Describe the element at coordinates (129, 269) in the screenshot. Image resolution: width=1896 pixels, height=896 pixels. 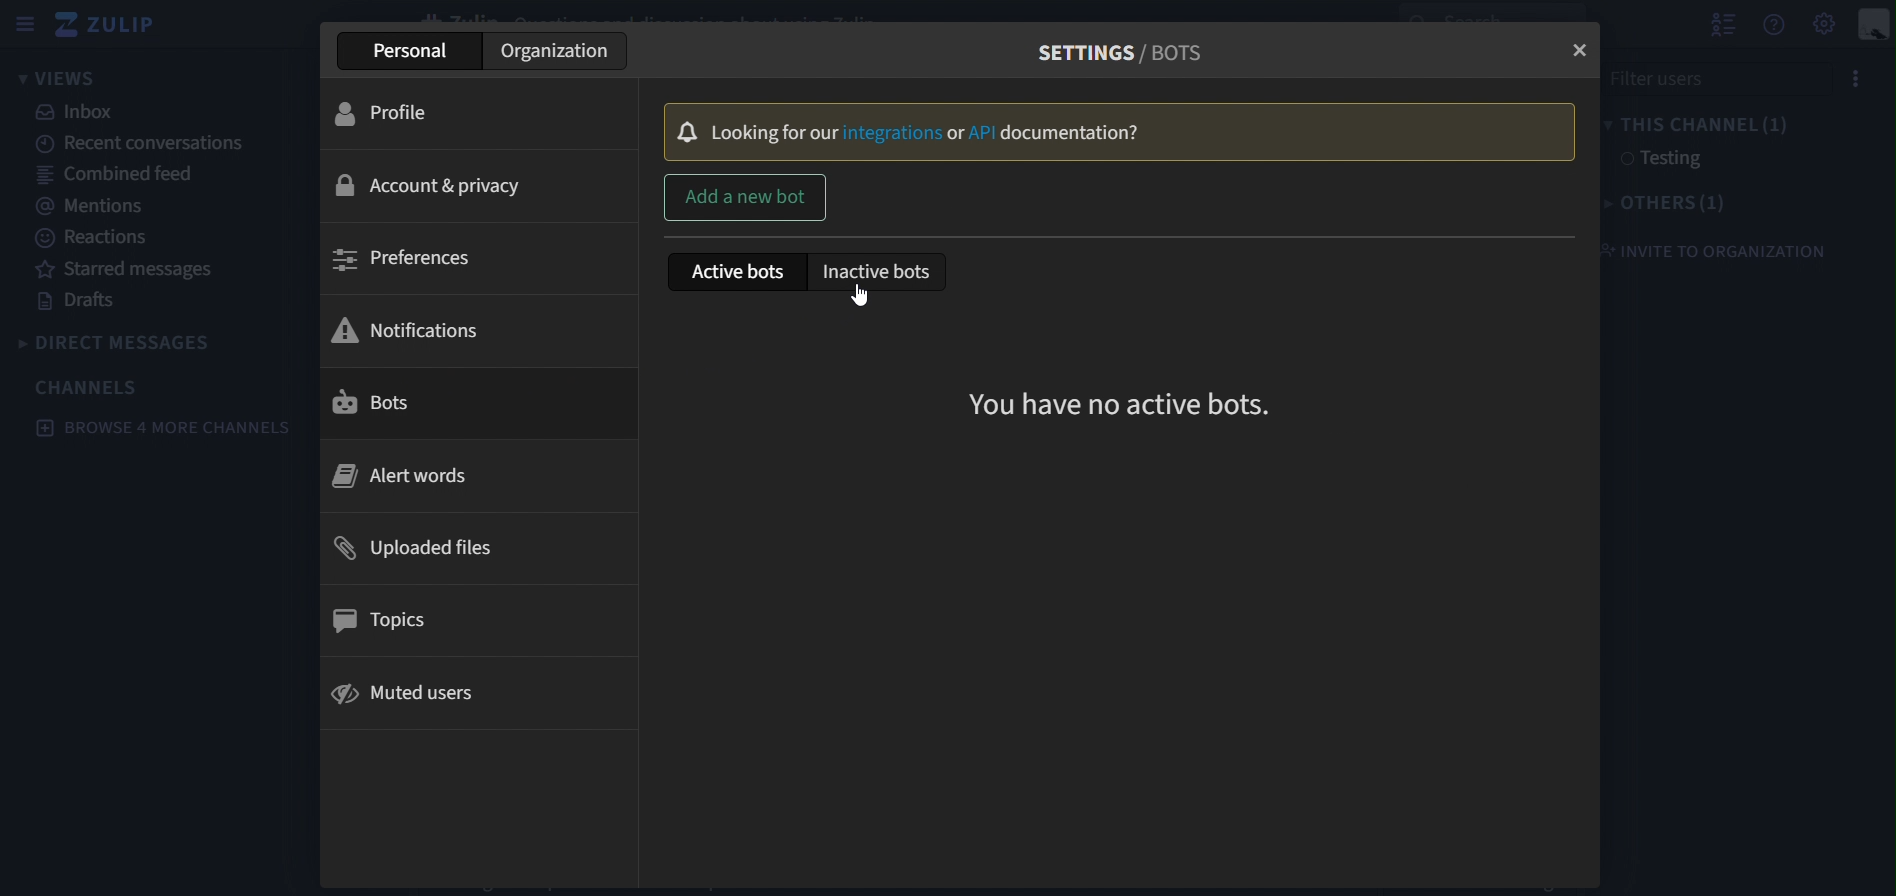
I see `starred messages` at that location.